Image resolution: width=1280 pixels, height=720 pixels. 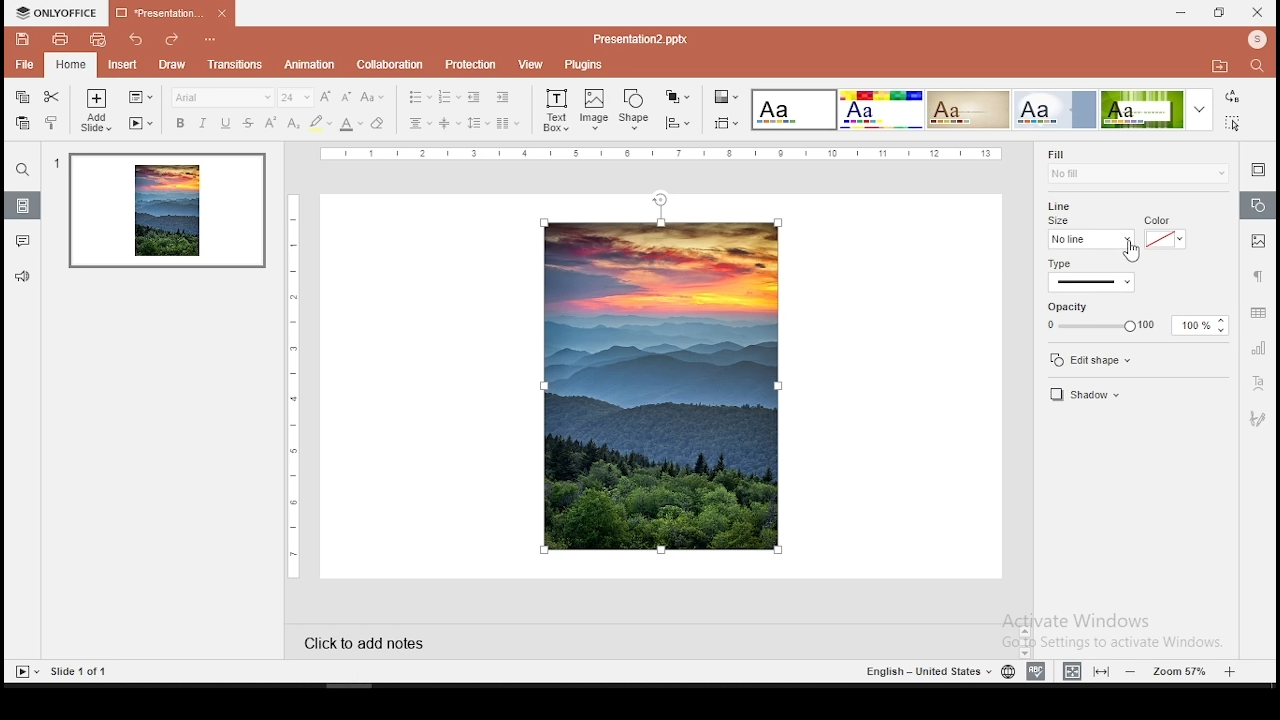 I want to click on spell check, so click(x=1036, y=671).